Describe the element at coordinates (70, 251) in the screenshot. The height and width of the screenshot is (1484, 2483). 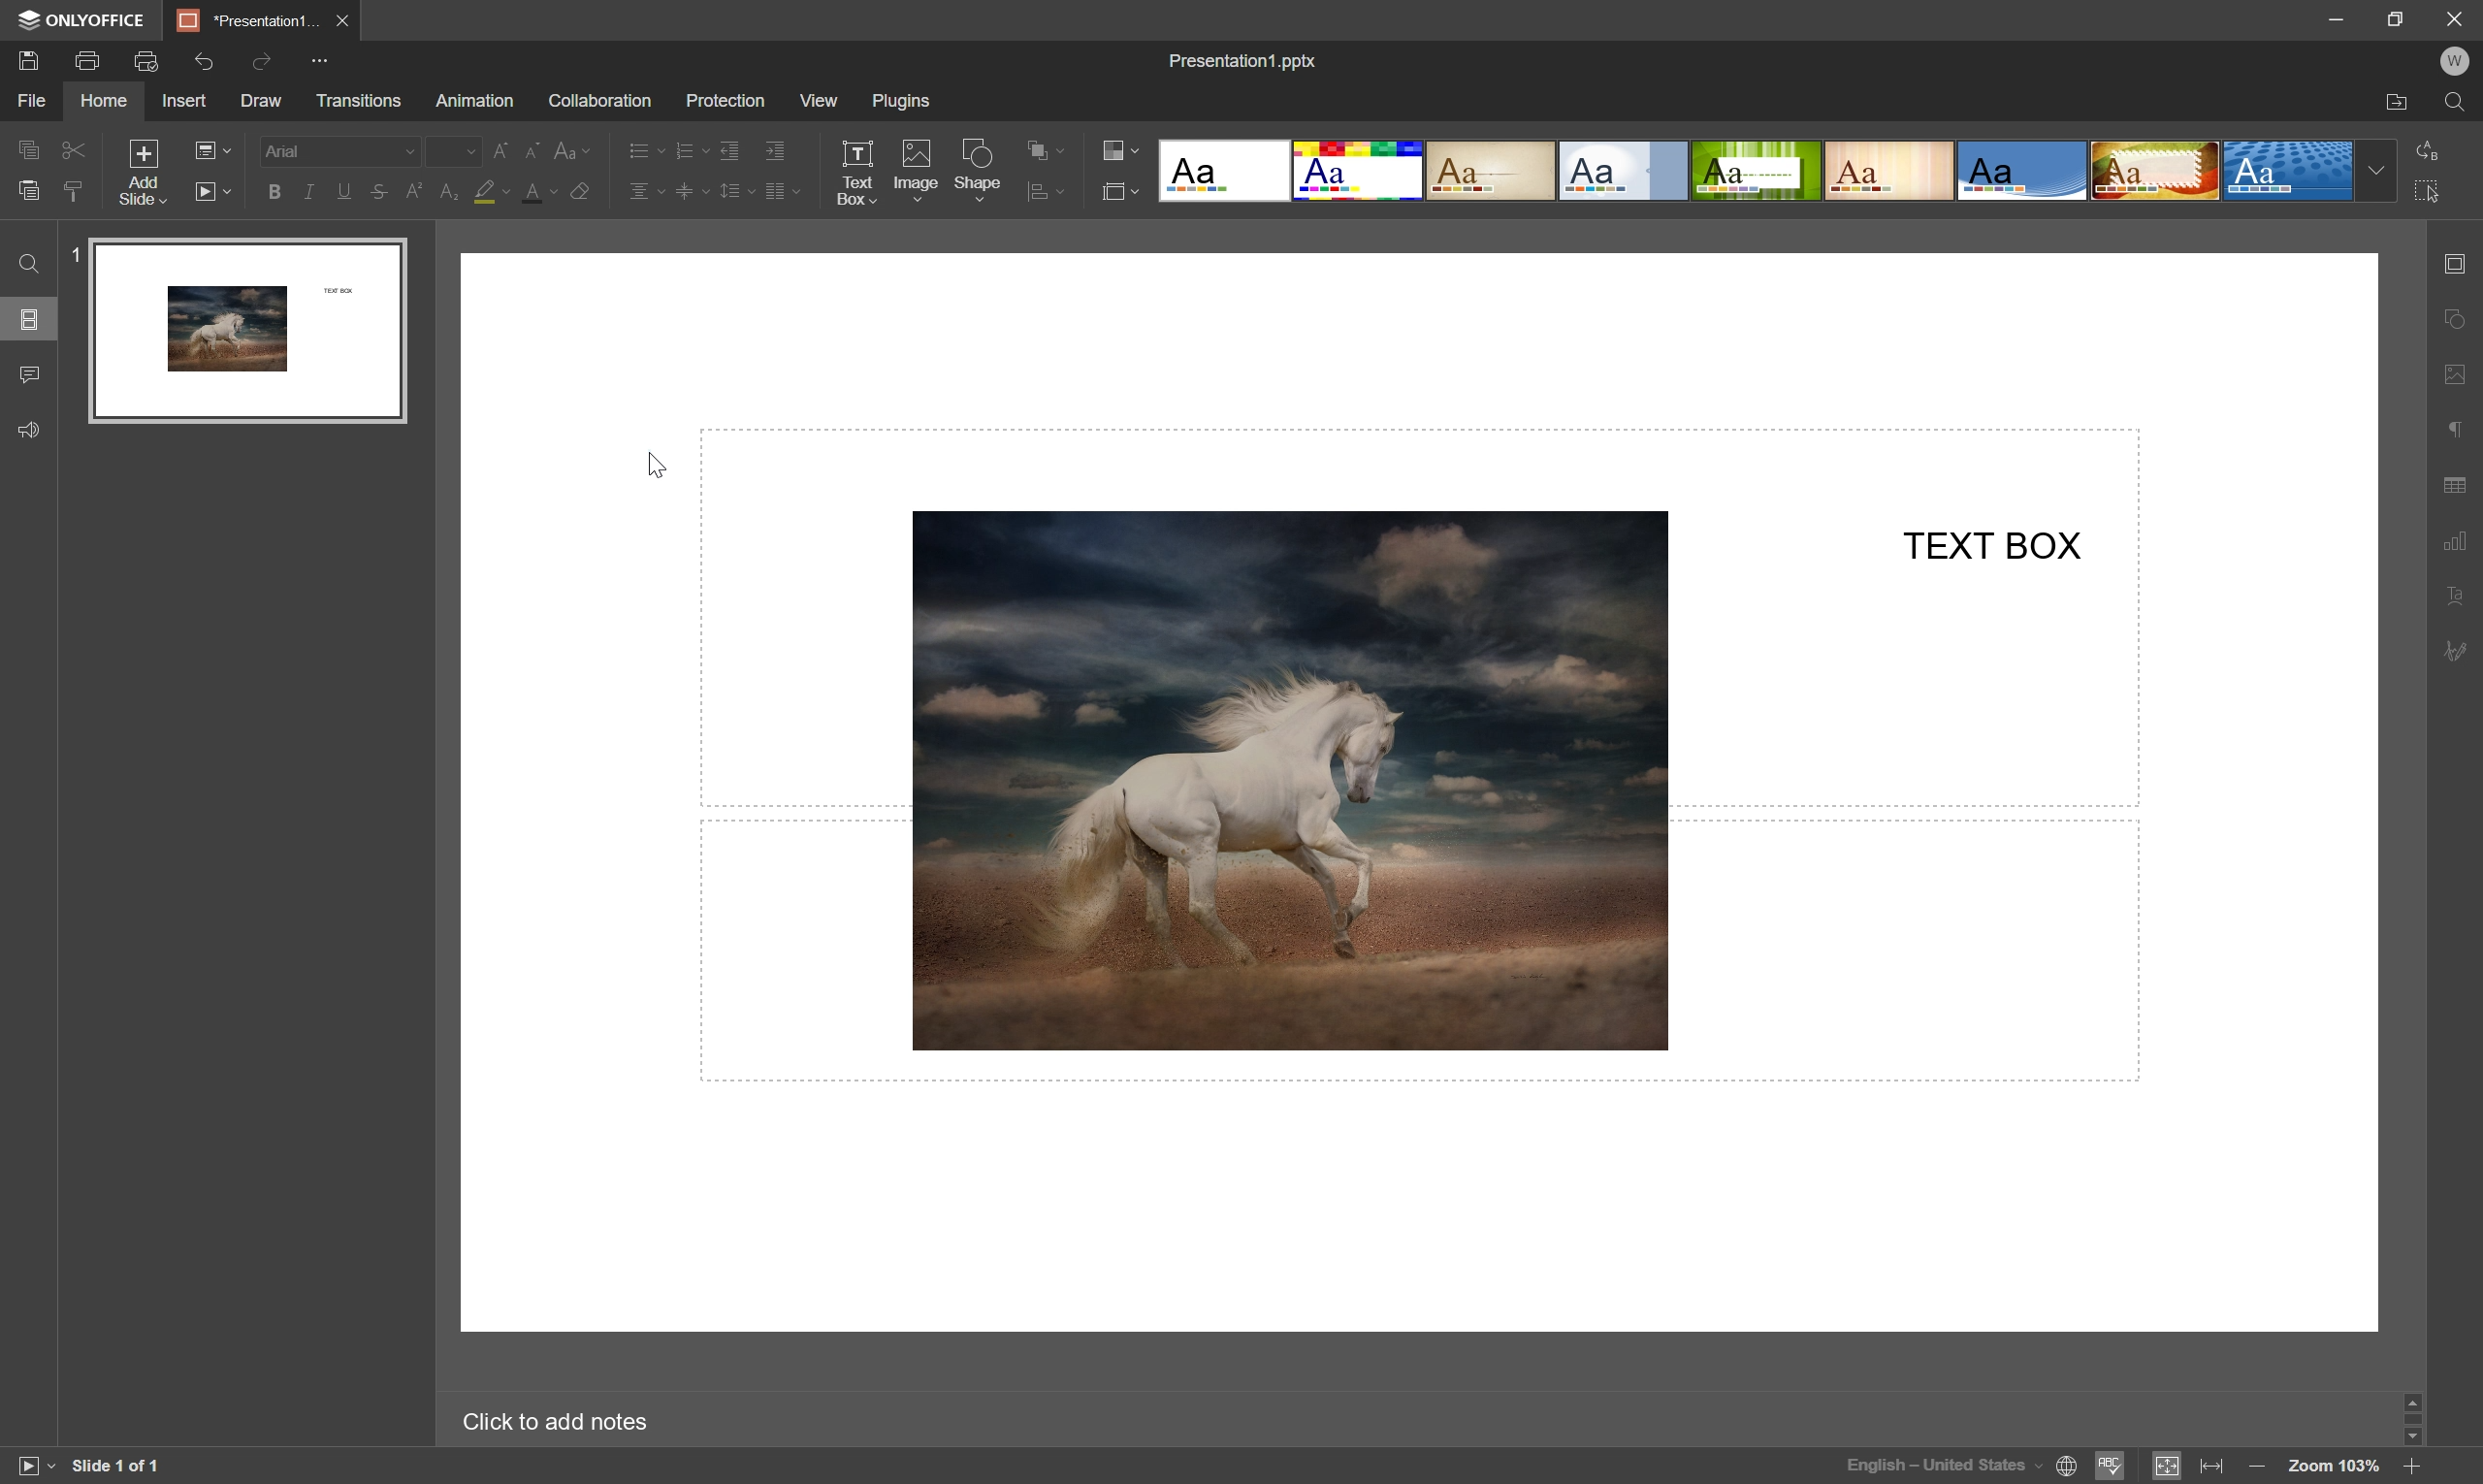
I see `1` at that location.